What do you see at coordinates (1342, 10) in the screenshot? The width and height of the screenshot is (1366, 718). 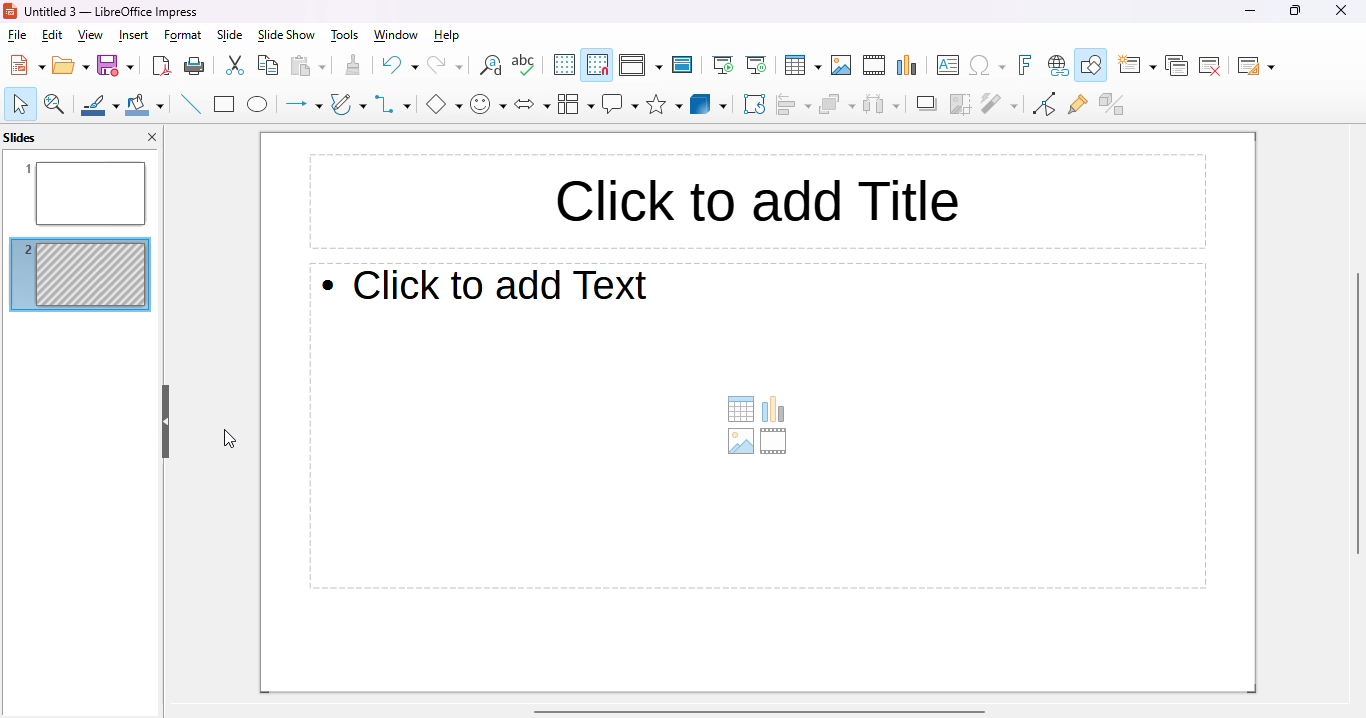 I see `close` at bounding box center [1342, 10].